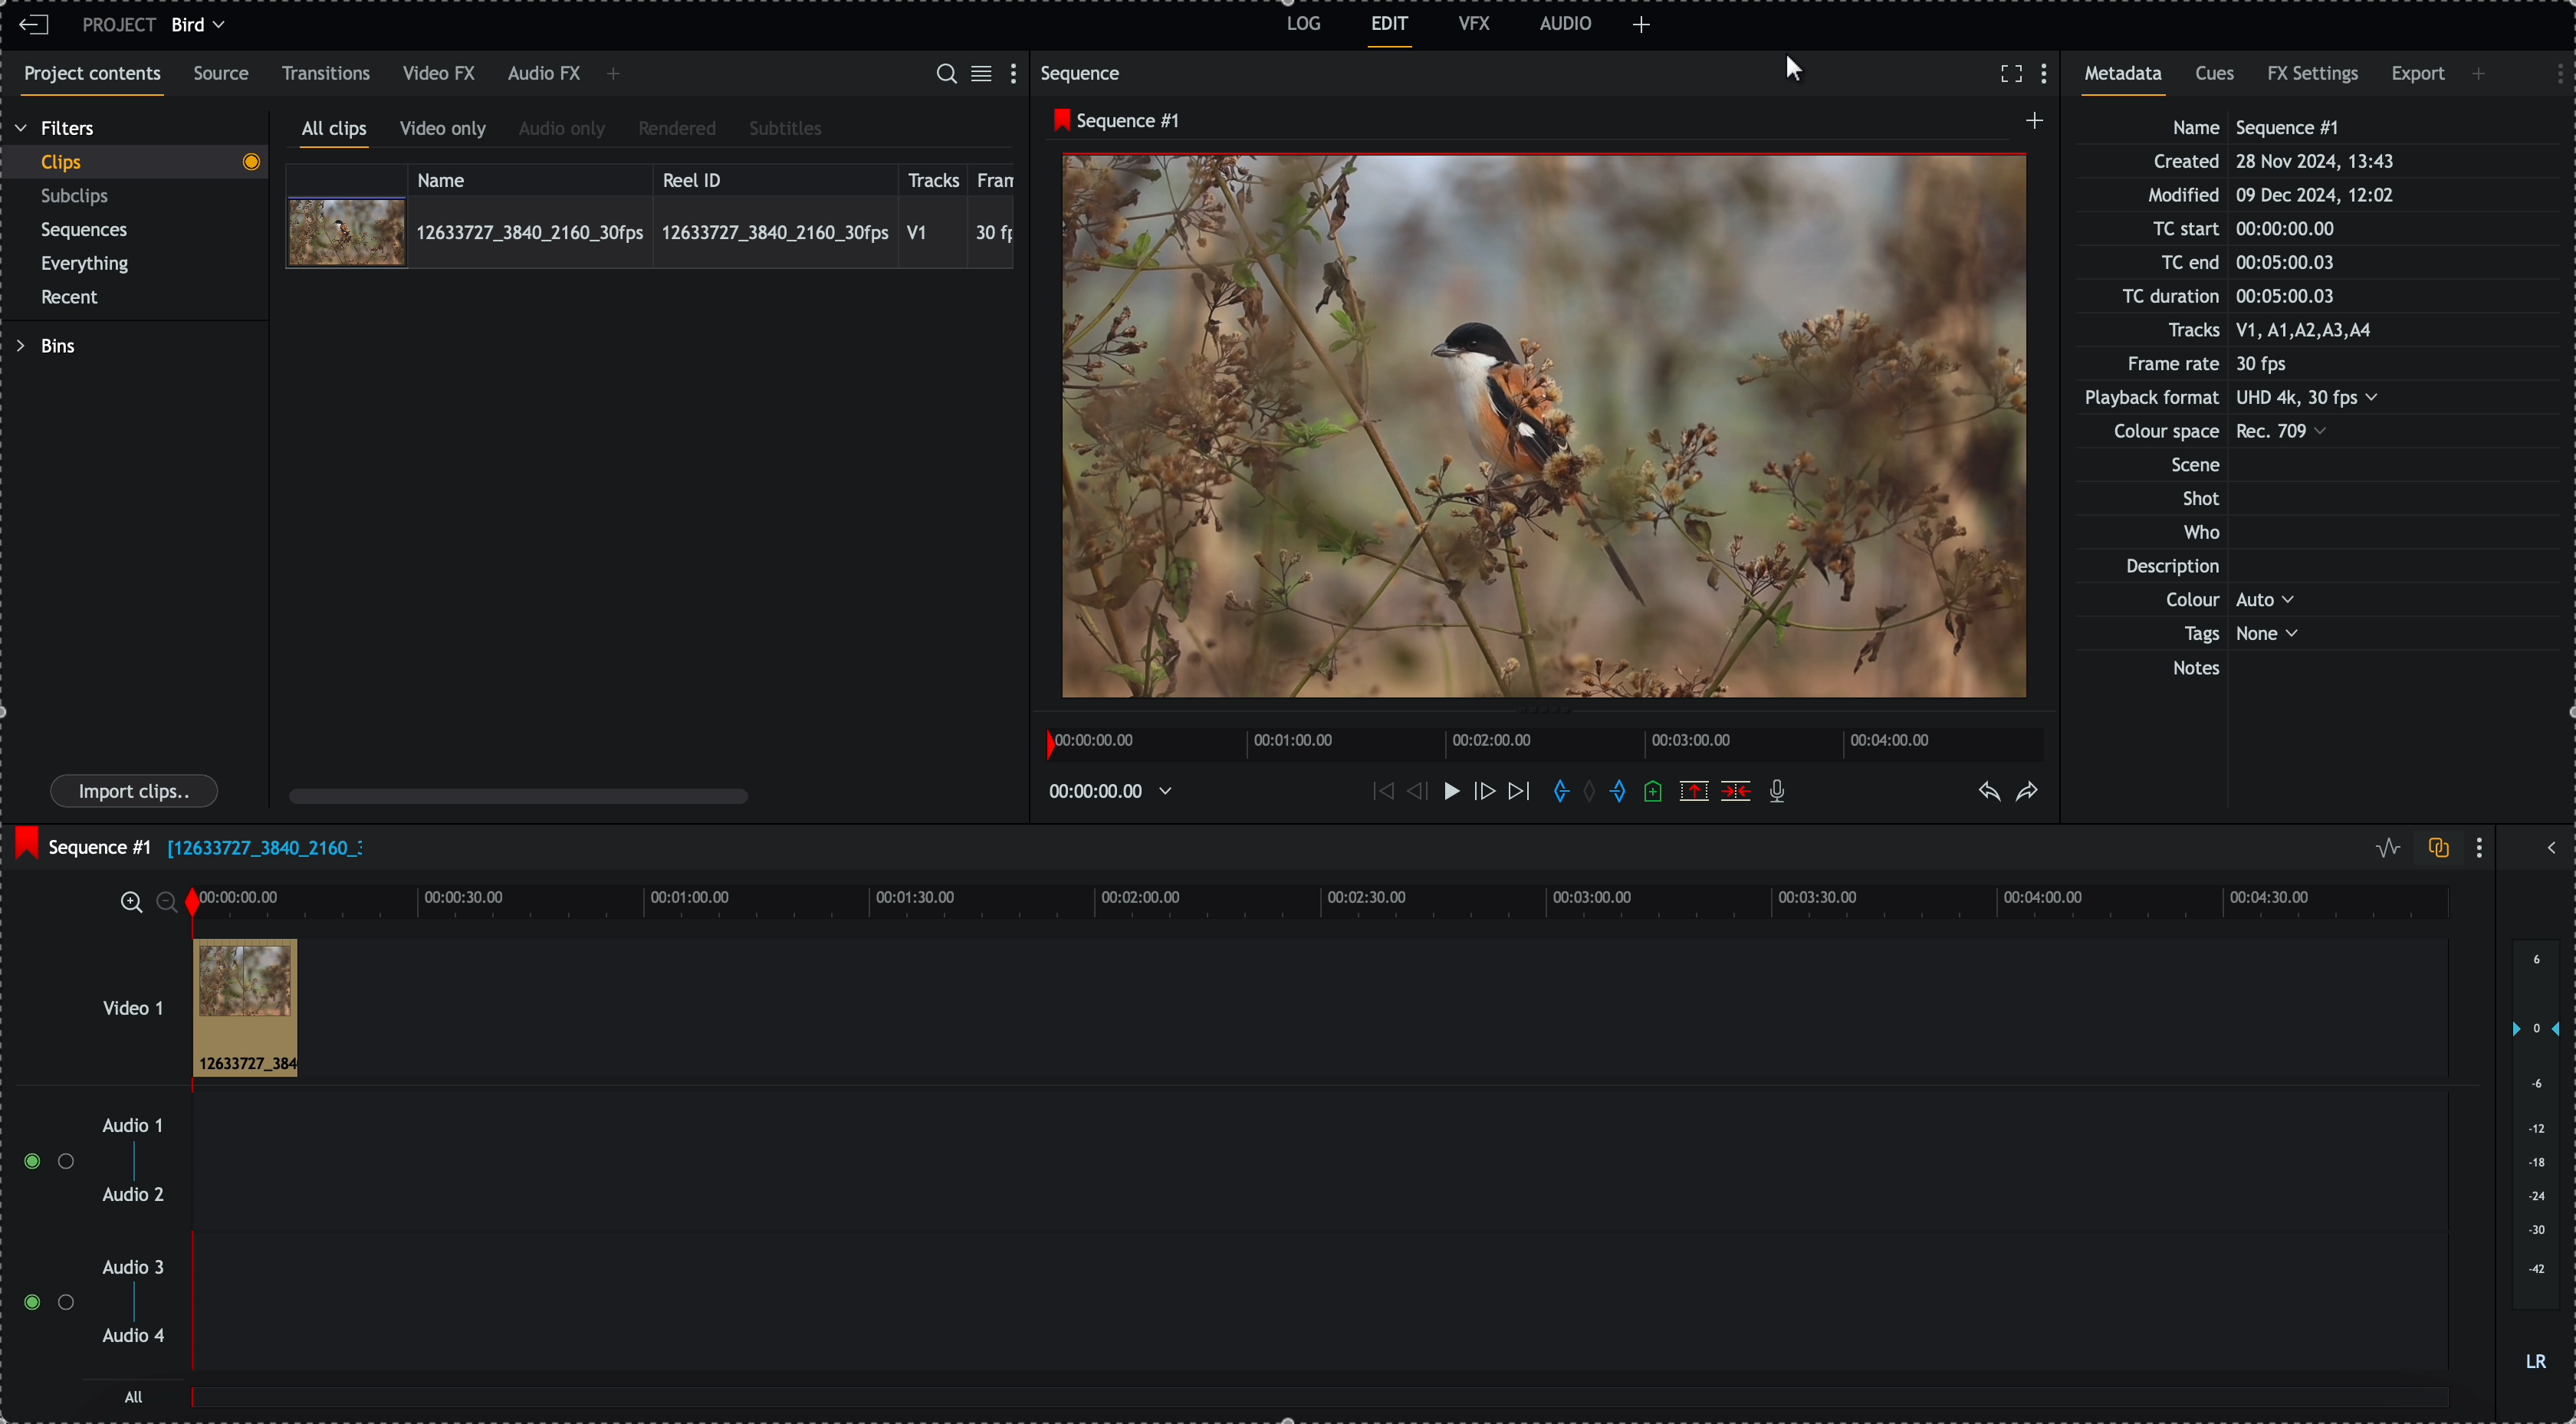 The image size is (2576, 1424). Describe the element at coordinates (1483, 792) in the screenshot. I see `nudge one frame foward` at that location.